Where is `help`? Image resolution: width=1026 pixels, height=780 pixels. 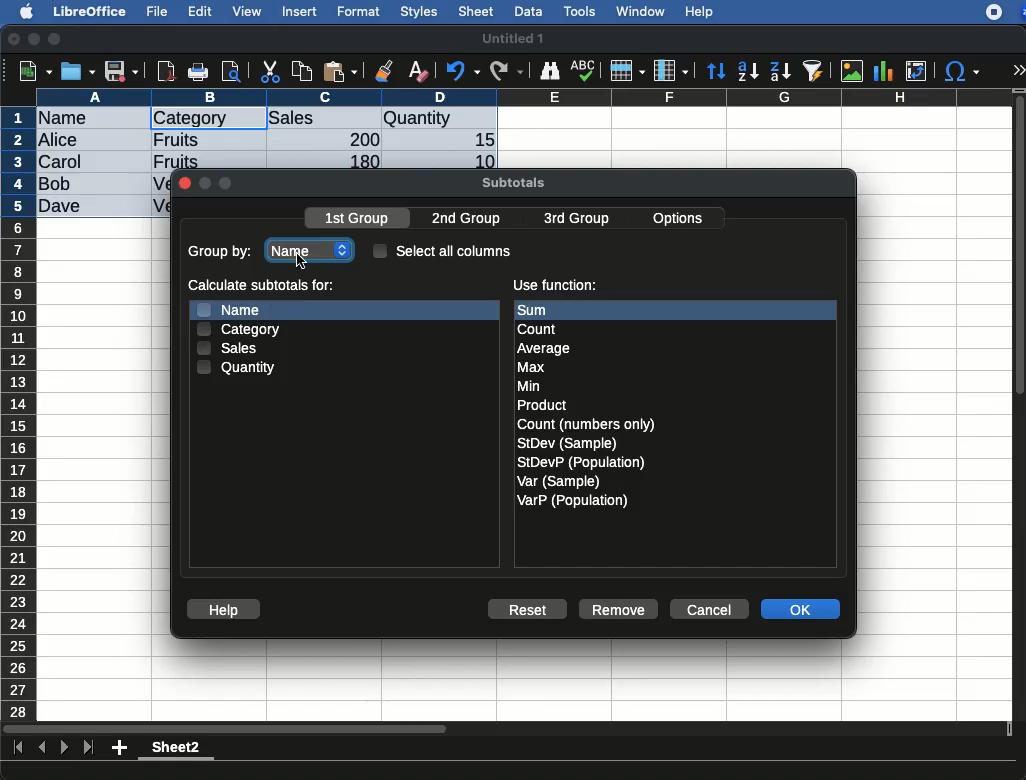 help is located at coordinates (700, 13).